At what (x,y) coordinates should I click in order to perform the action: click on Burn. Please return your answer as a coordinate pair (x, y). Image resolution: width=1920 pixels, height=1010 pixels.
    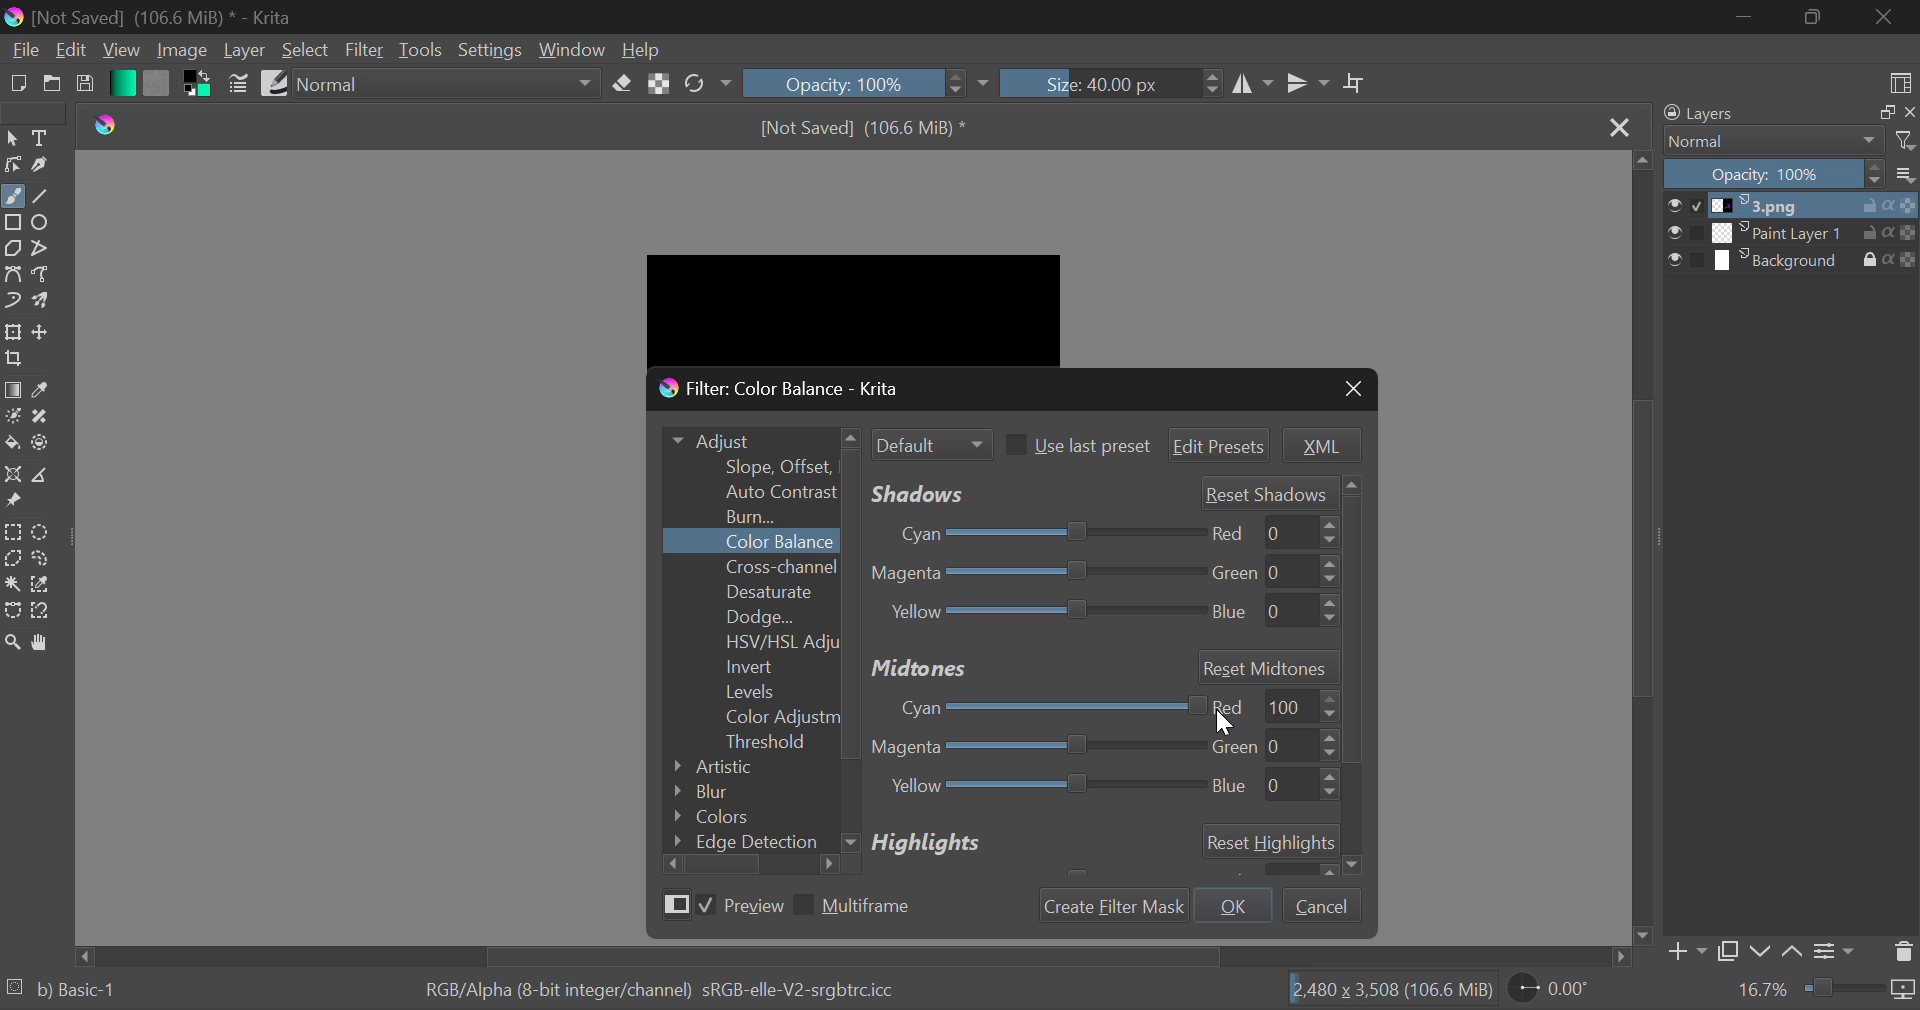
    Looking at the image, I should click on (754, 515).